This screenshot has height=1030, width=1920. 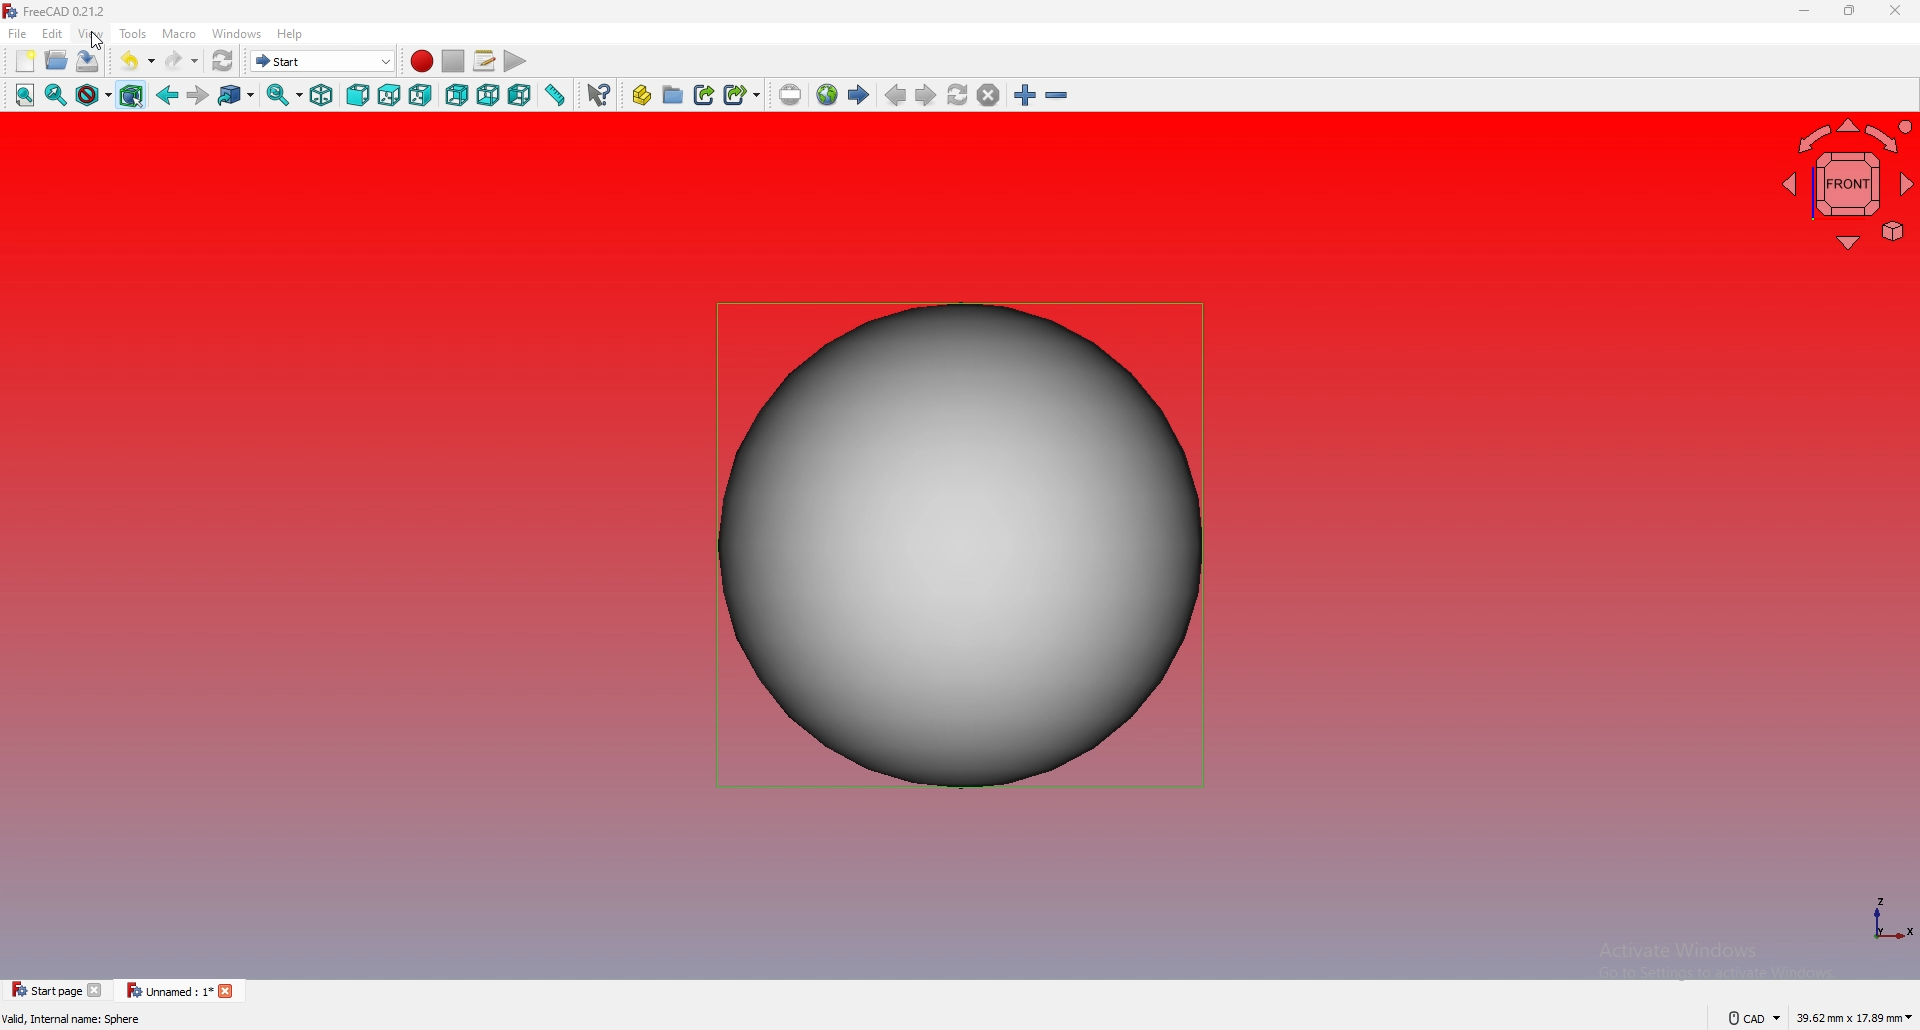 I want to click on cad navigation, so click(x=1754, y=1018).